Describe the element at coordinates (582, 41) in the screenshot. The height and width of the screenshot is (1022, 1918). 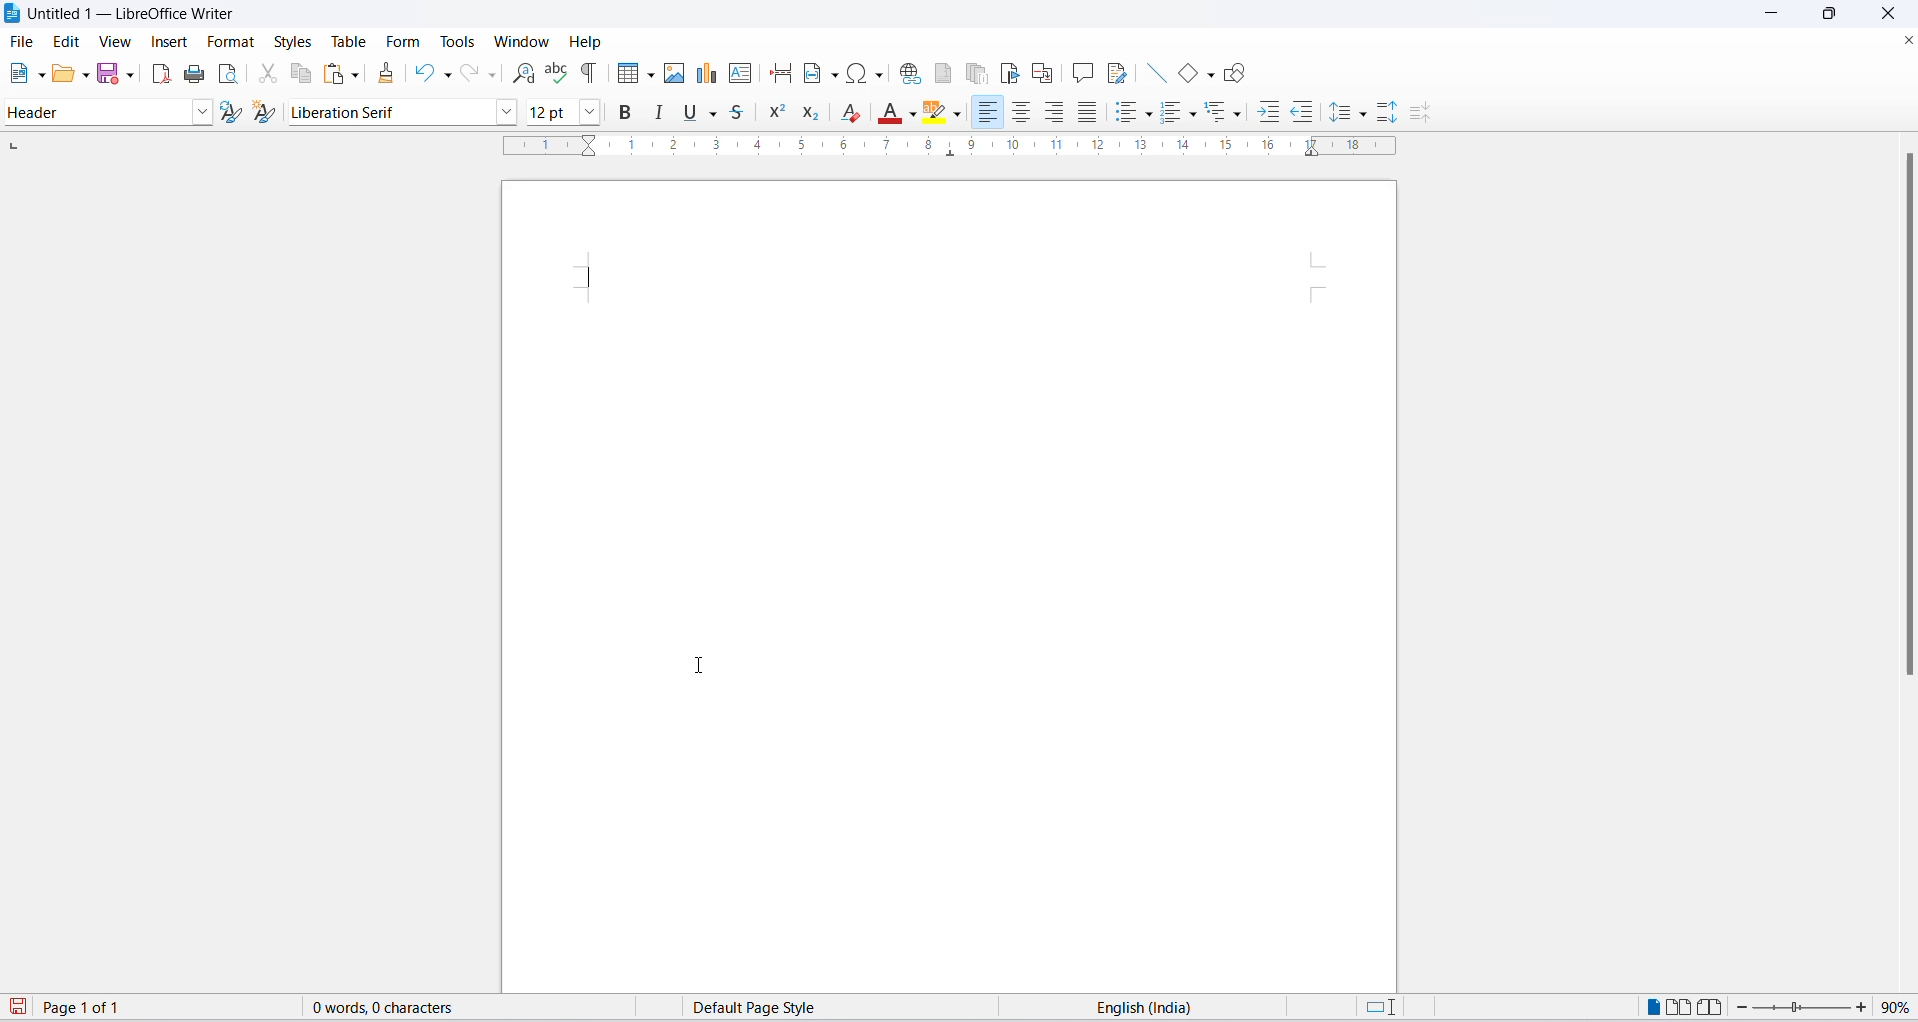
I see `help` at that location.